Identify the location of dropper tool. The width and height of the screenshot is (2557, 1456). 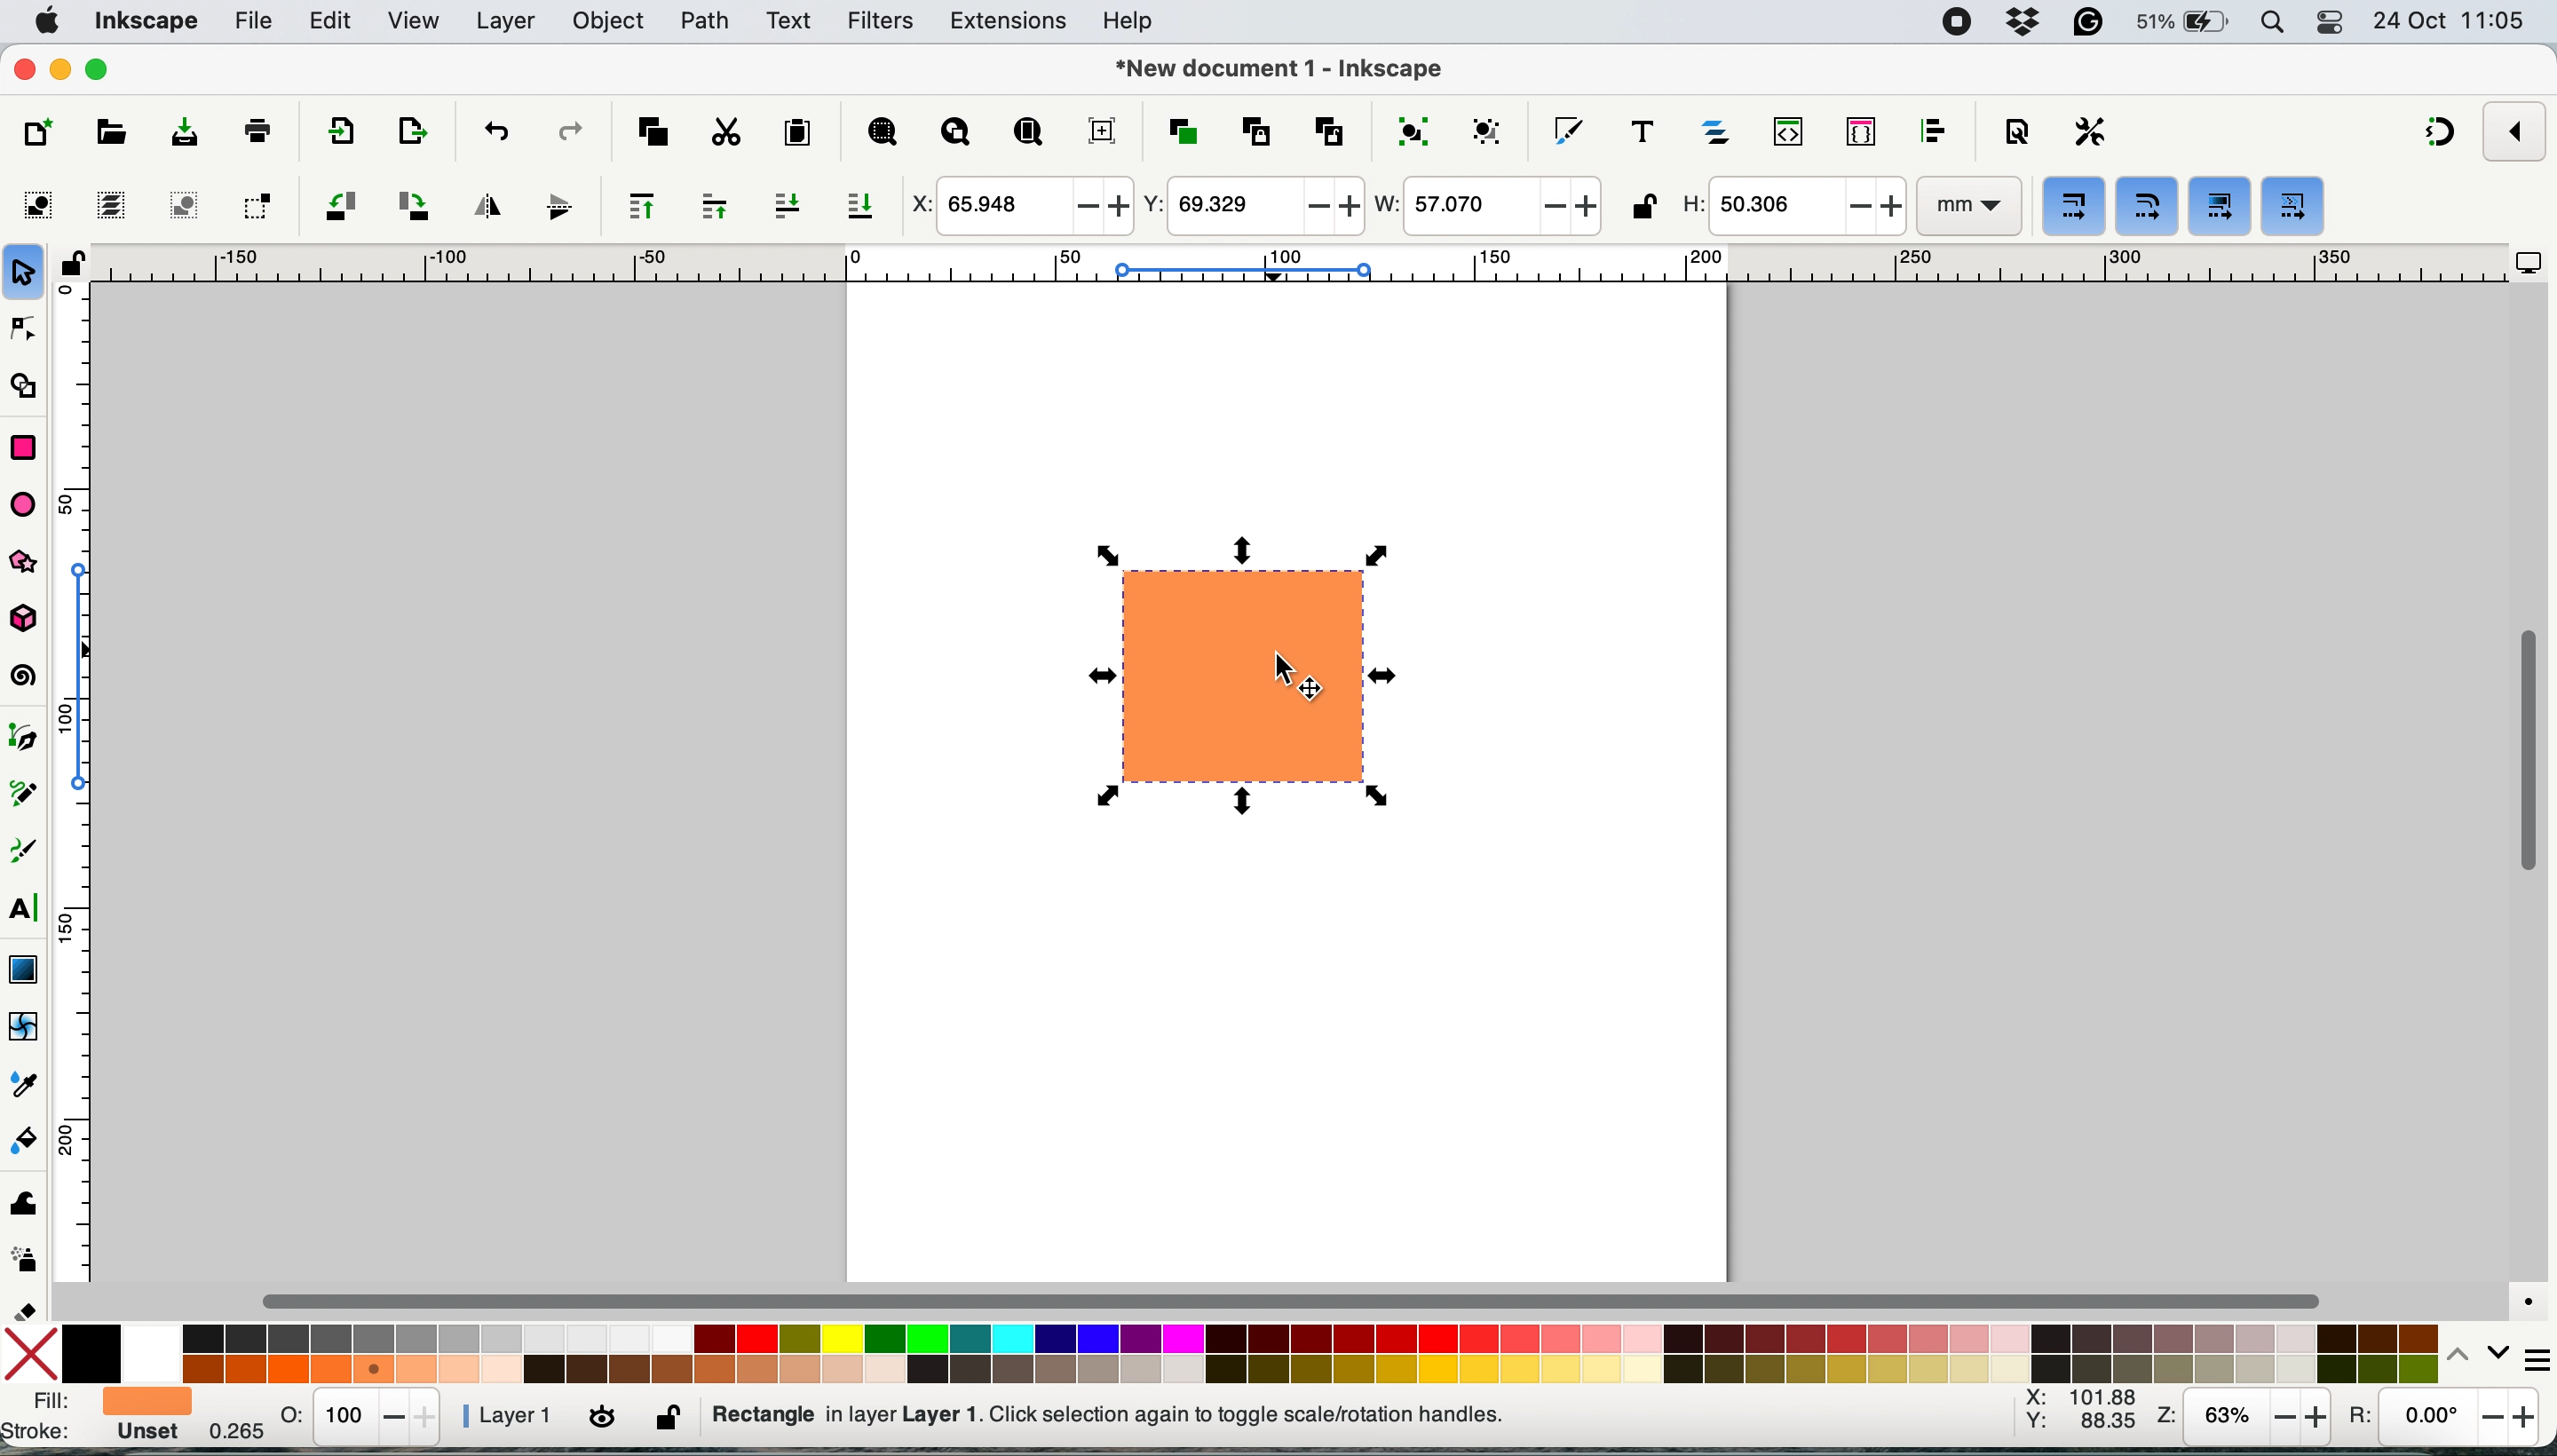
(26, 1083).